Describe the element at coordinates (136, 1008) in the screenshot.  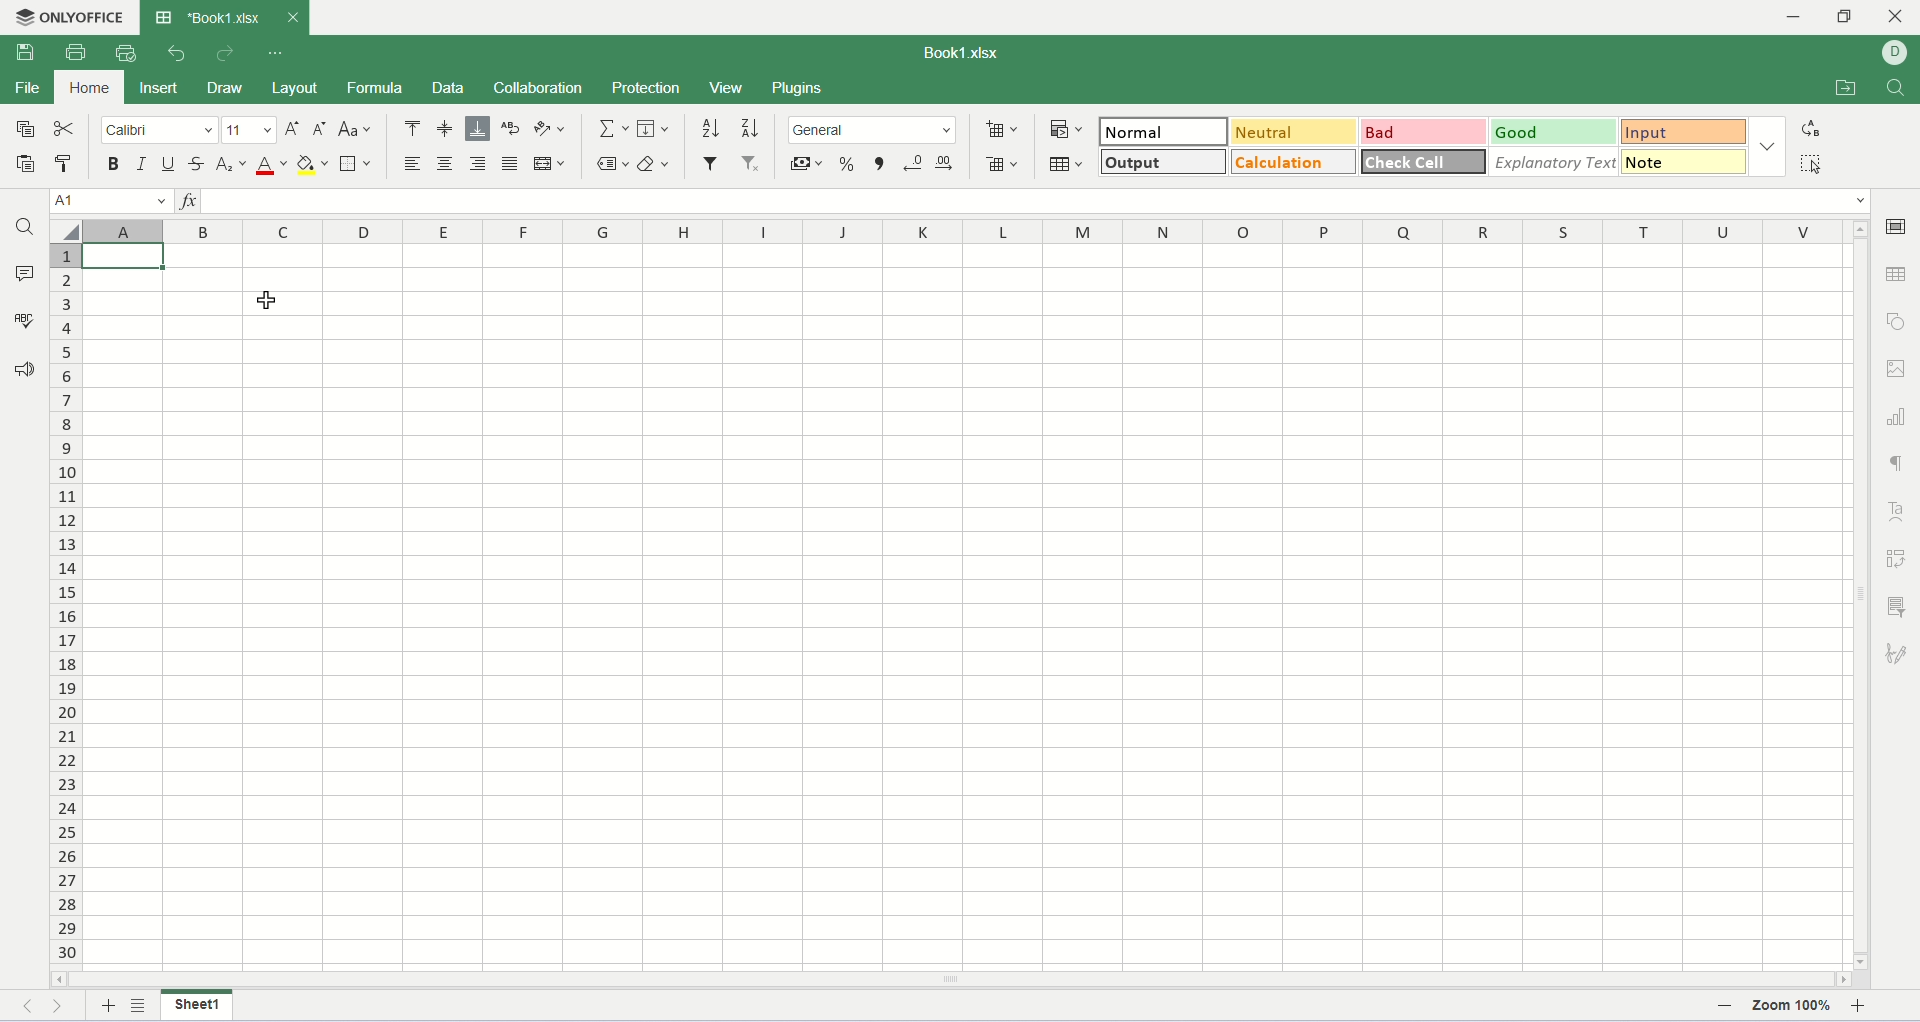
I see `list sheets` at that location.